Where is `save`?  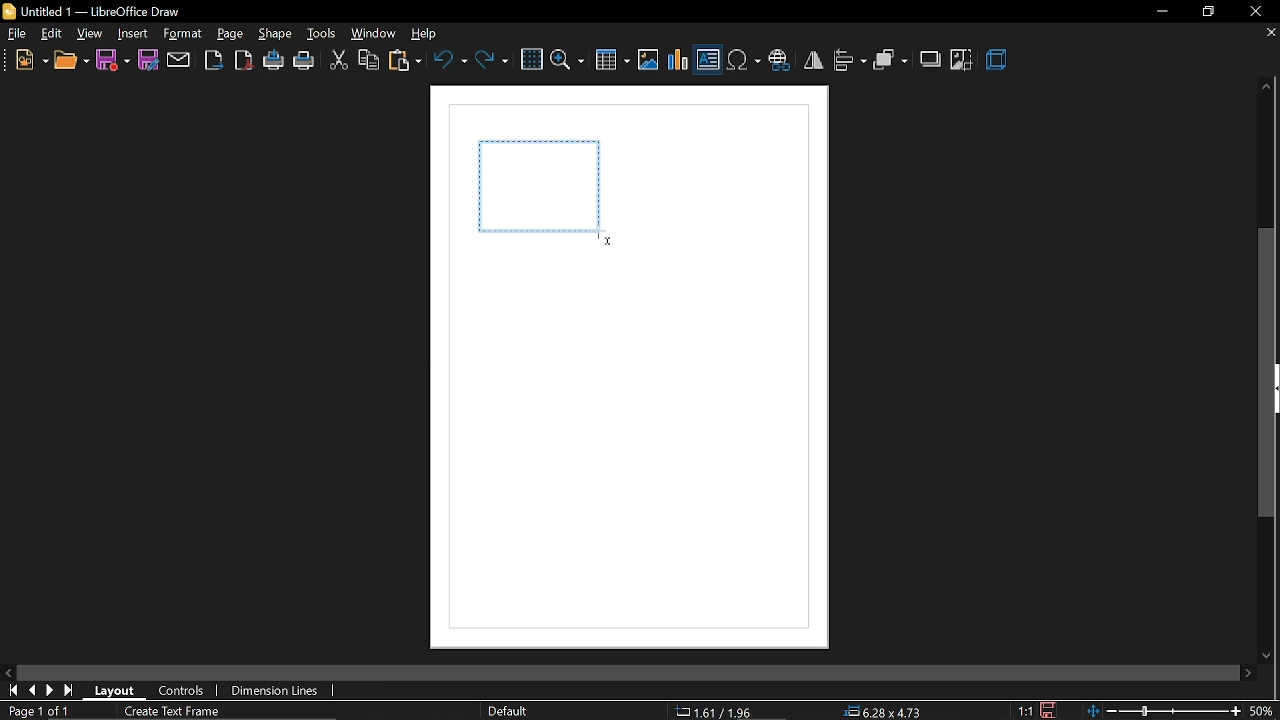 save is located at coordinates (1046, 709).